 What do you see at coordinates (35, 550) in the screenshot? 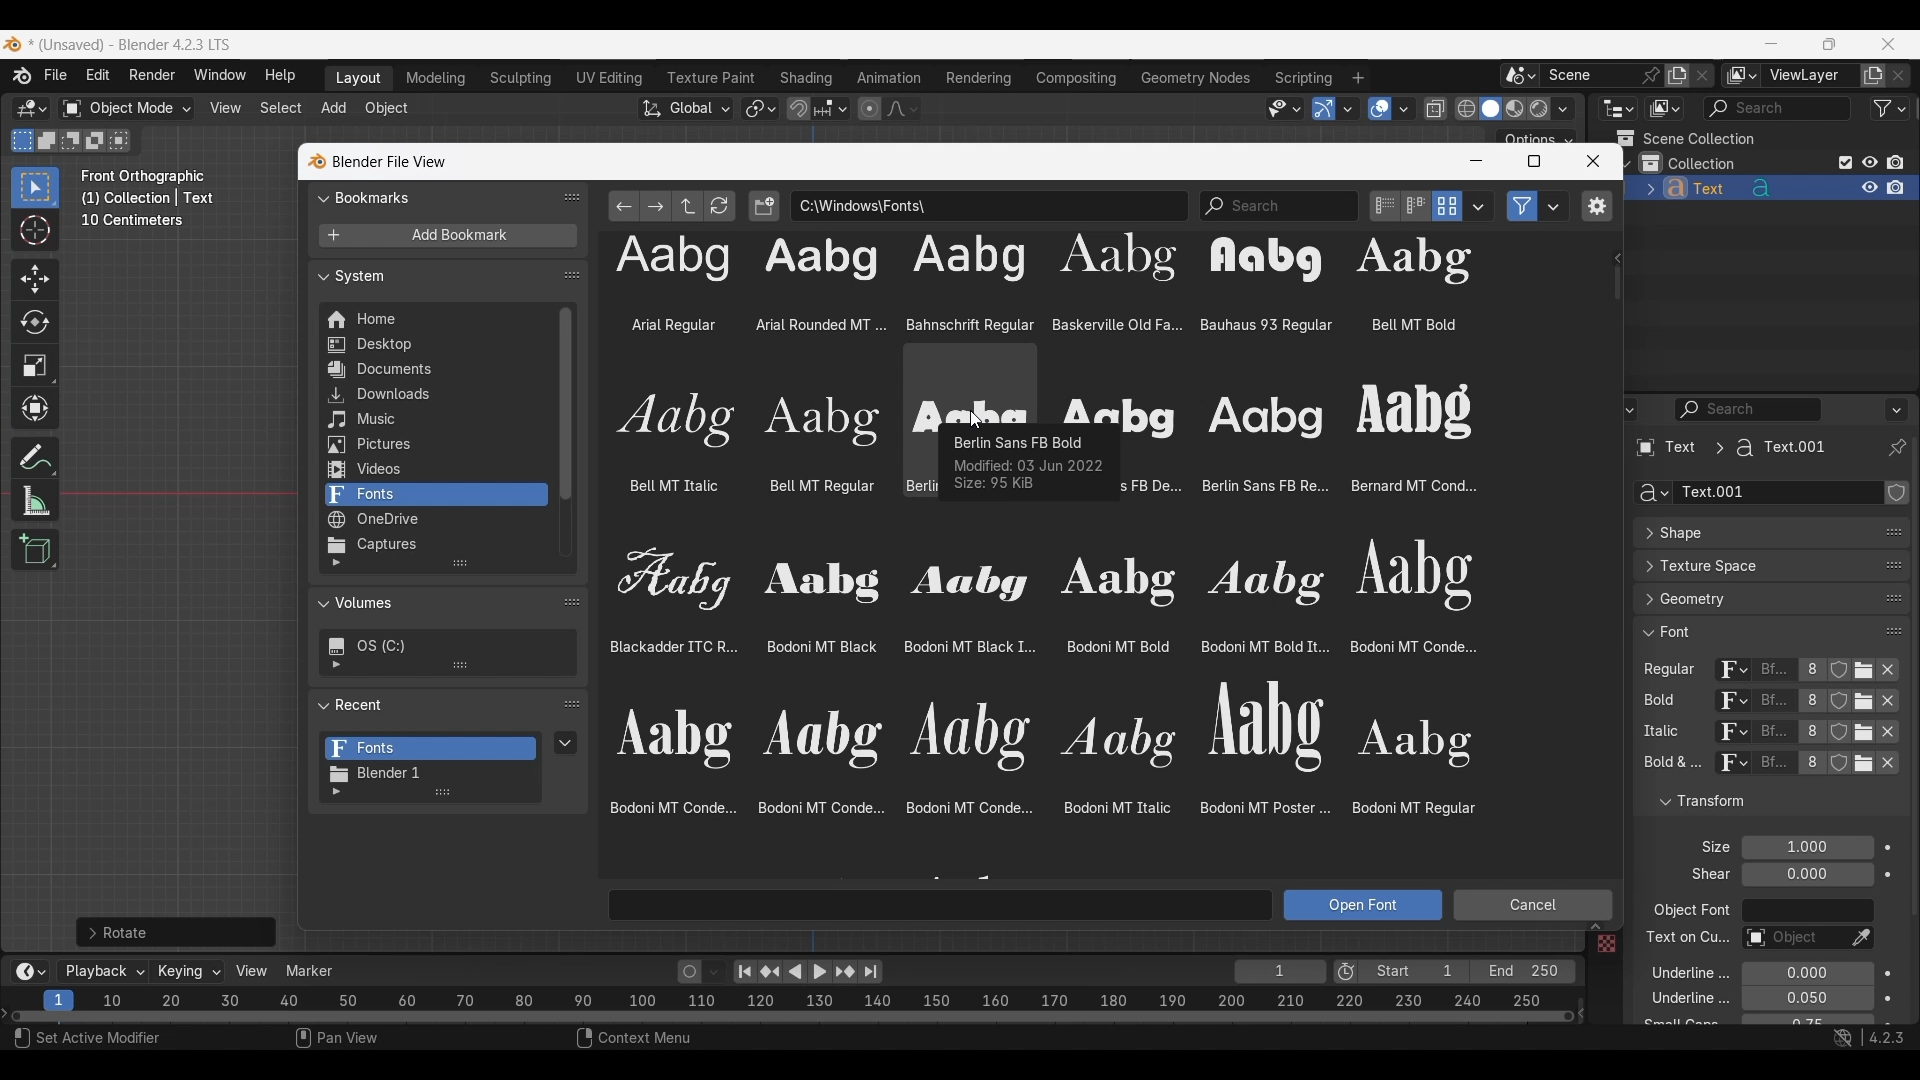
I see `Add cube` at bounding box center [35, 550].